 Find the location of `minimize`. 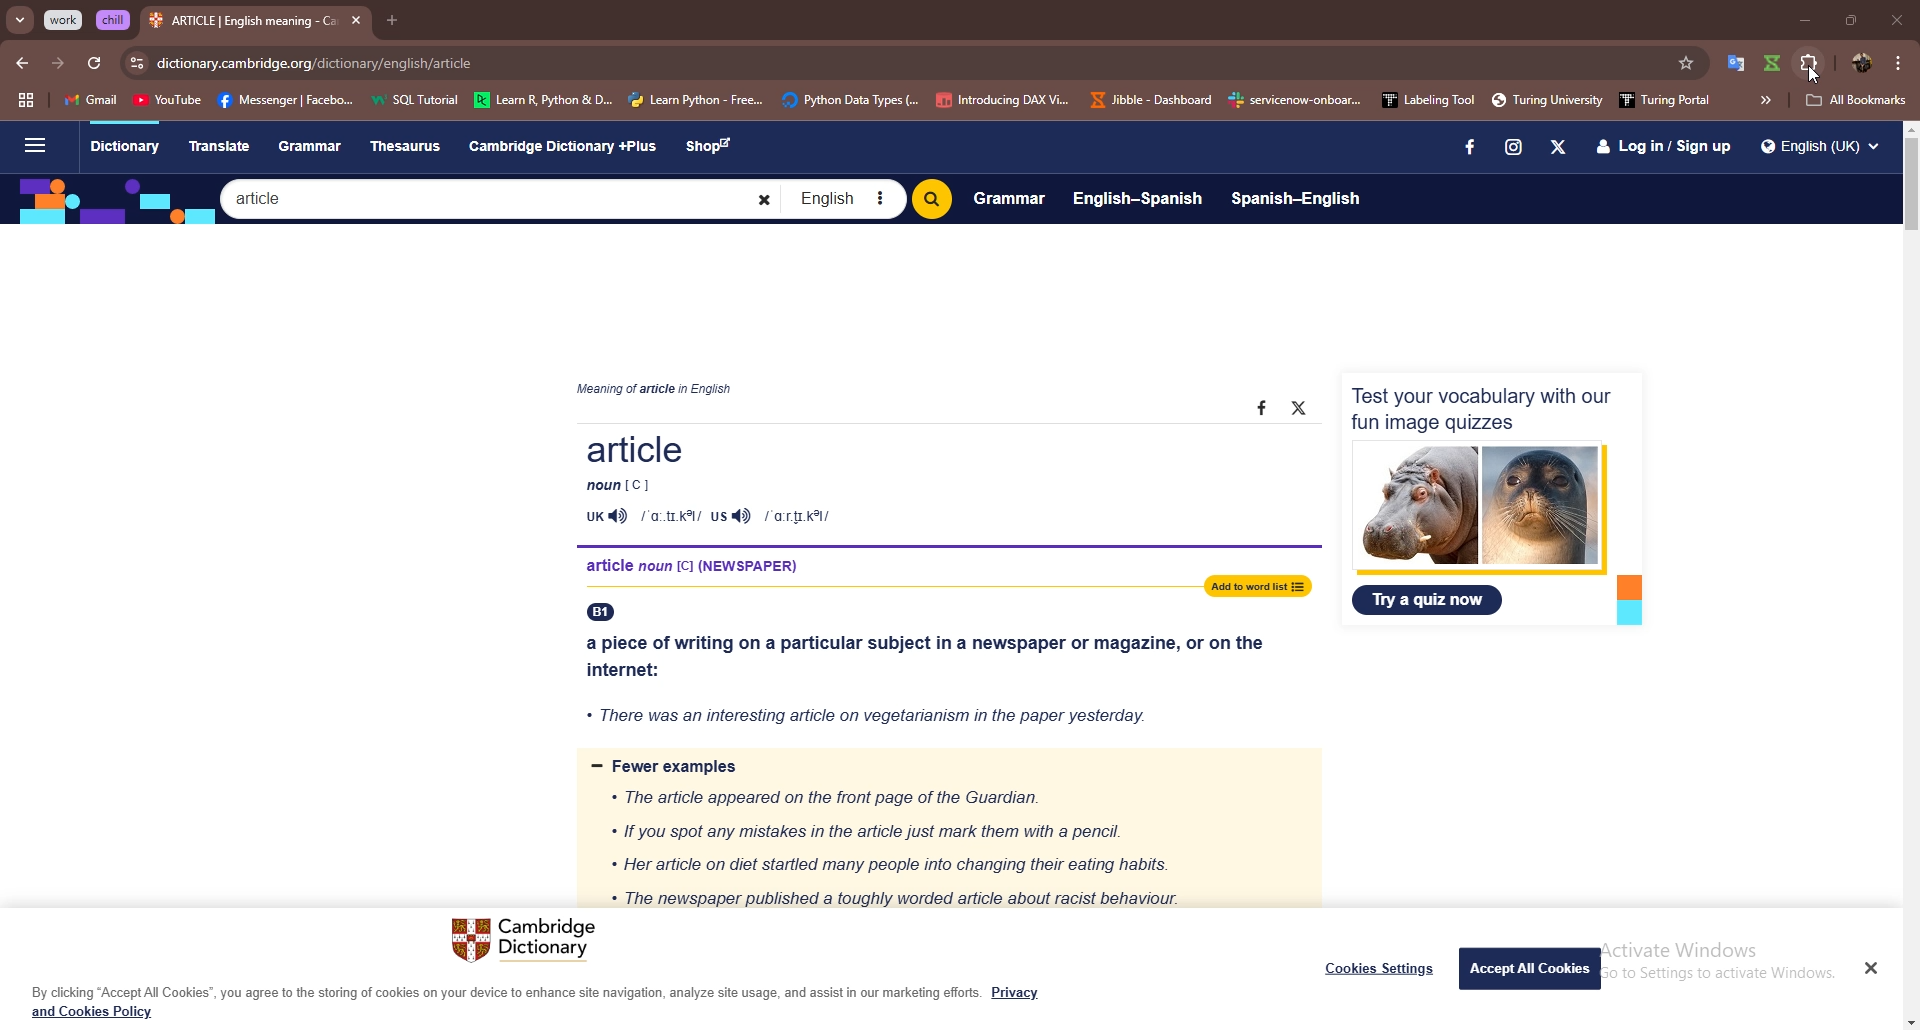

minimize is located at coordinates (1804, 19).